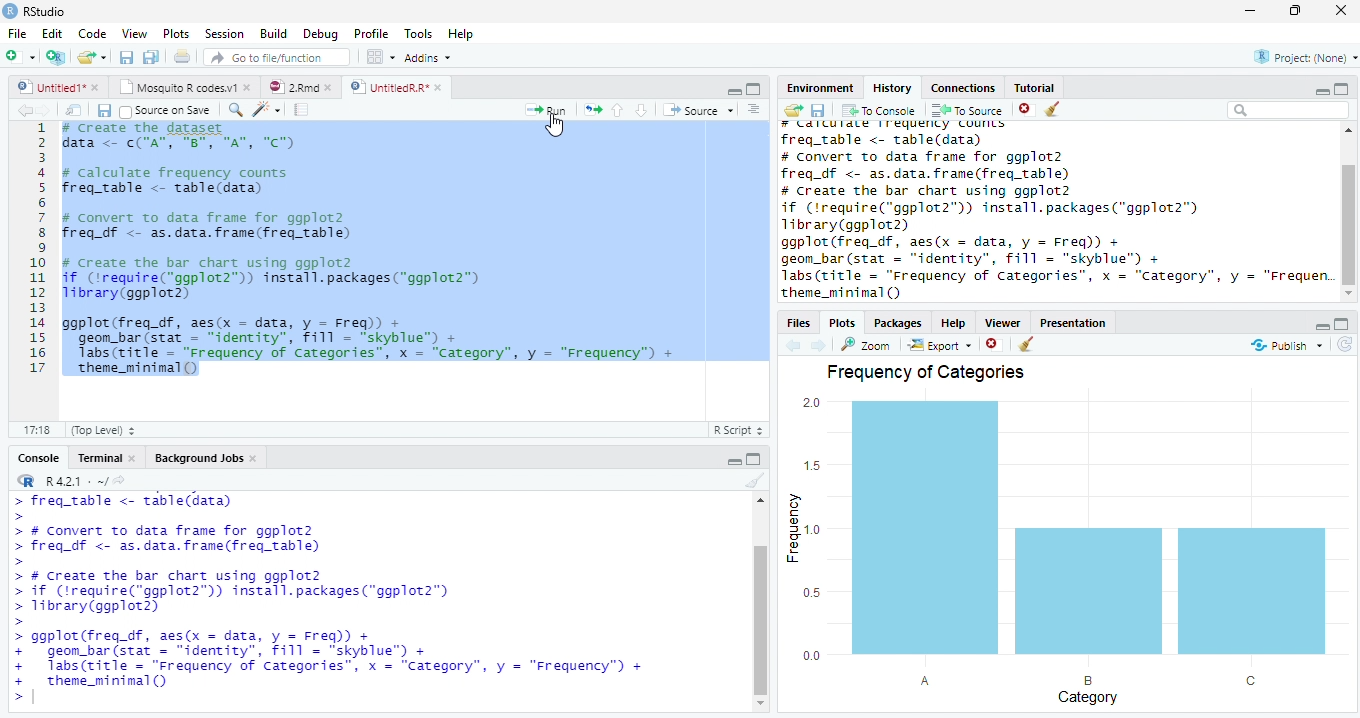 The image size is (1360, 718). I want to click on Chart, so click(1083, 531).